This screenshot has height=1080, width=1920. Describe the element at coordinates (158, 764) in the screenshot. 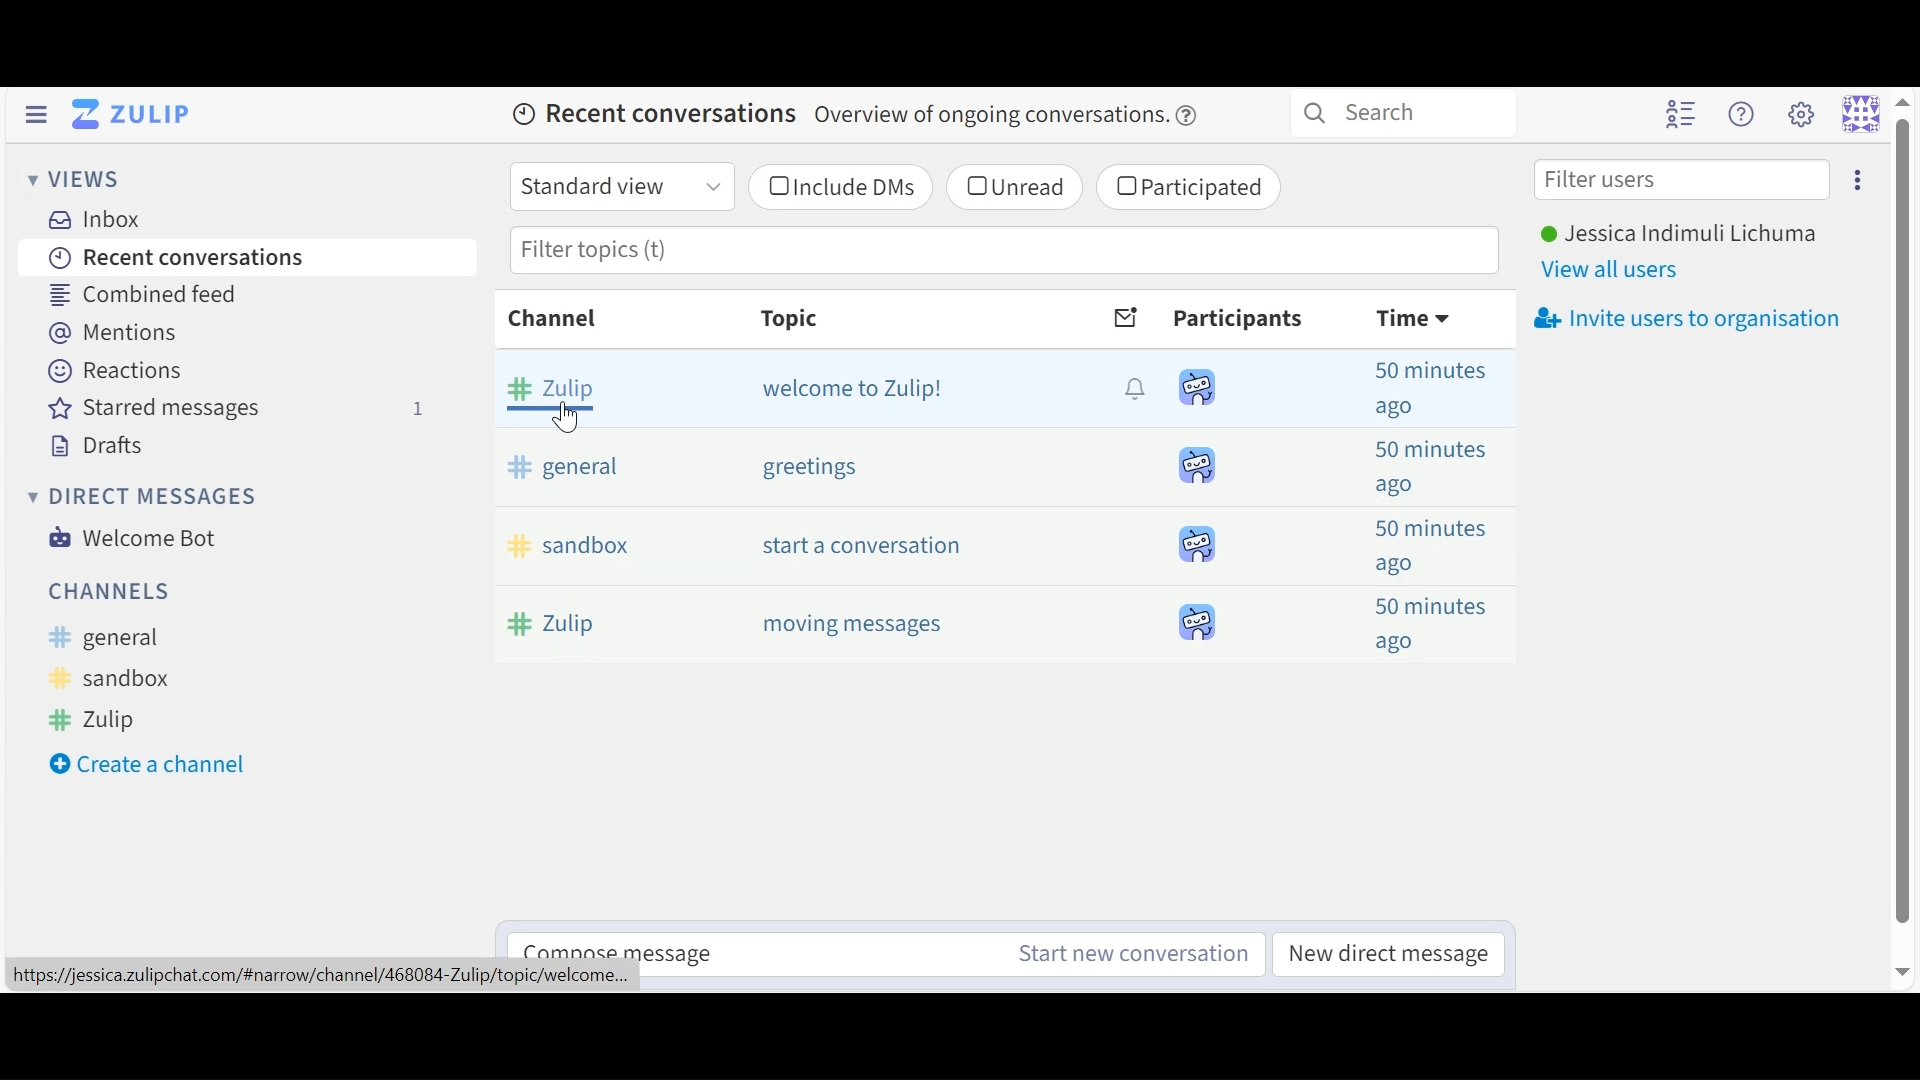

I see `Create a new Channel` at that location.